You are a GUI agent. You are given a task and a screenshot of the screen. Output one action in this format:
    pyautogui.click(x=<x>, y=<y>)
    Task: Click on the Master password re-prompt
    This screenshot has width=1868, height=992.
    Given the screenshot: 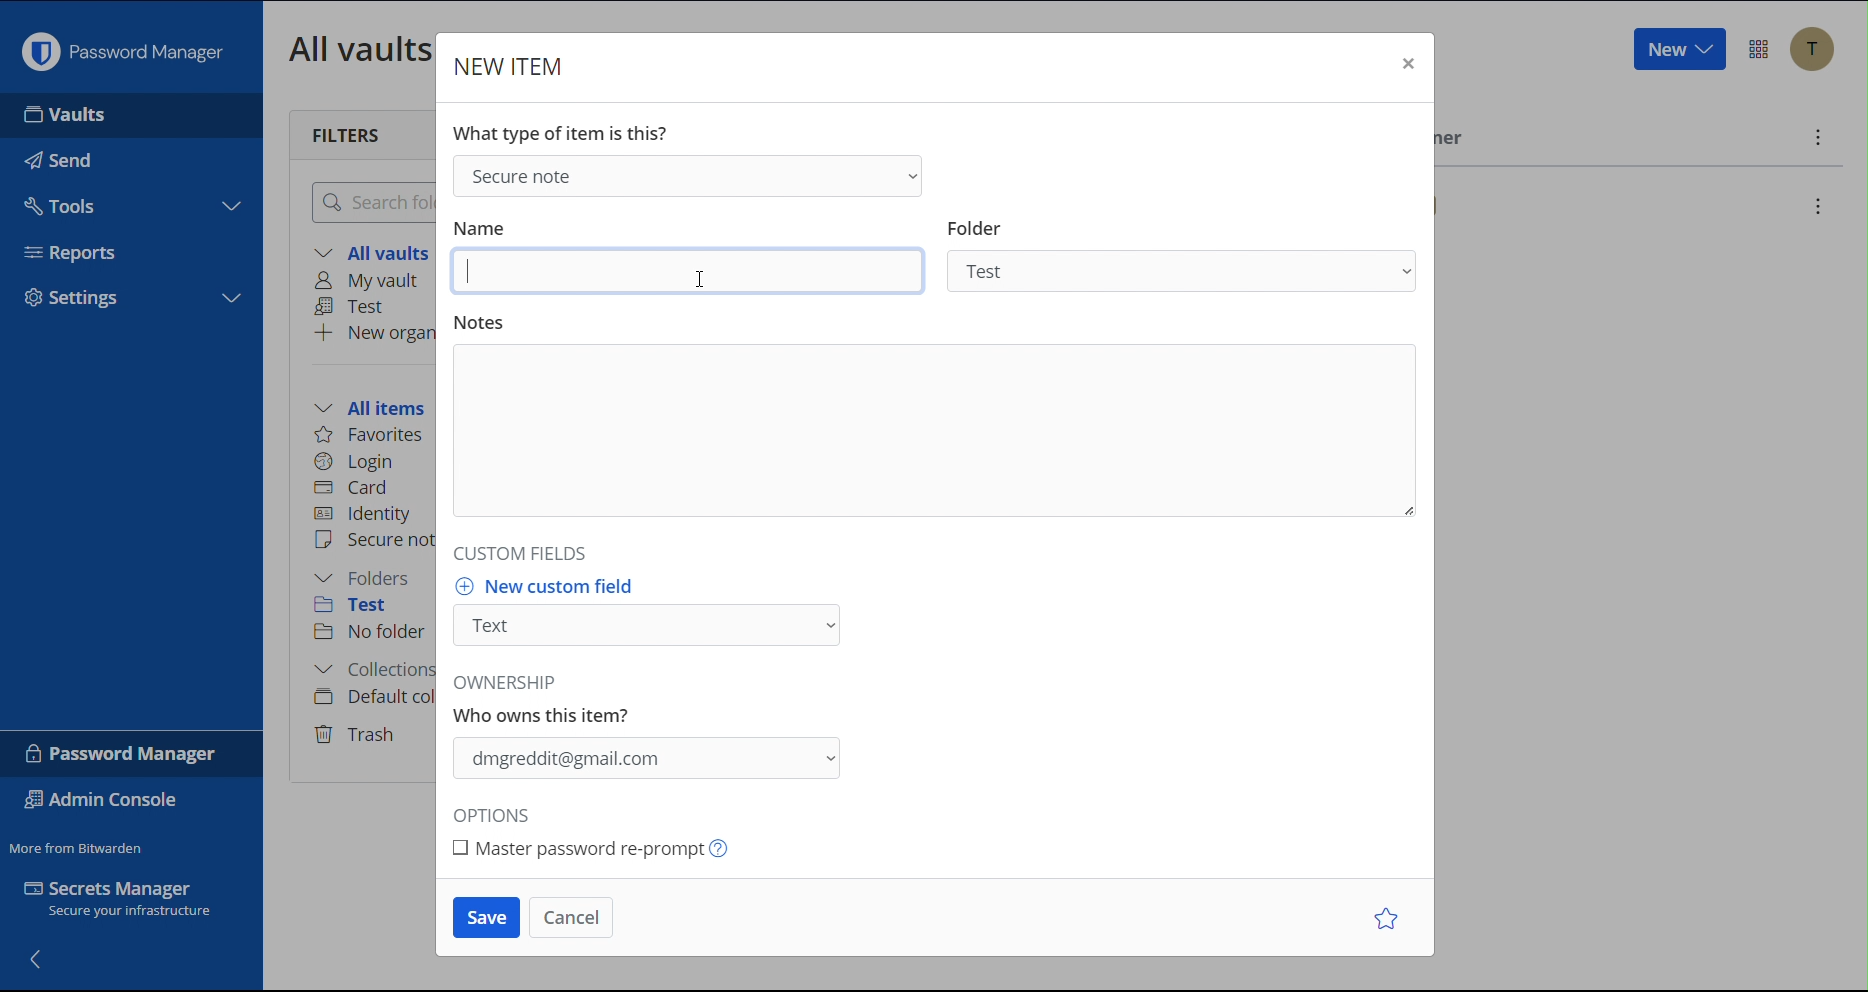 What is the action you would take?
    pyautogui.click(x=616, y=849)
    